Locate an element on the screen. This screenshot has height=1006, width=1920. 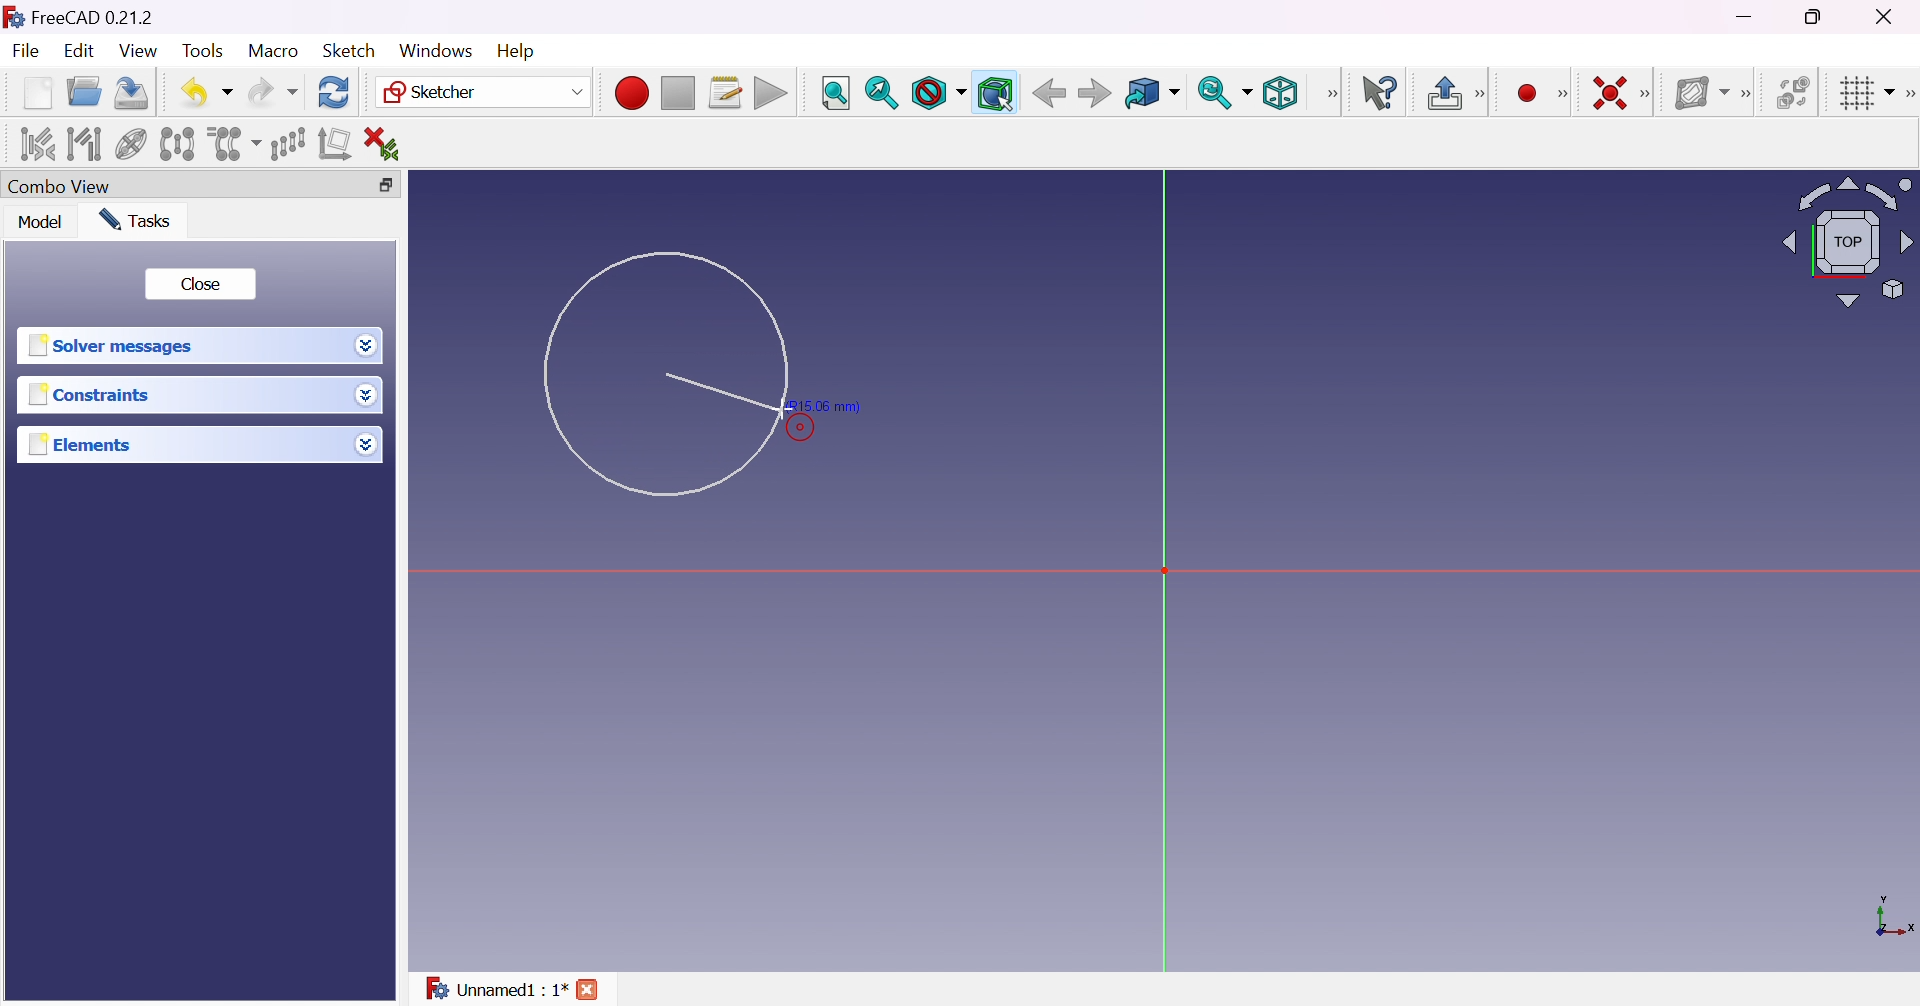
Drop down is located at coordinates (367, 346).